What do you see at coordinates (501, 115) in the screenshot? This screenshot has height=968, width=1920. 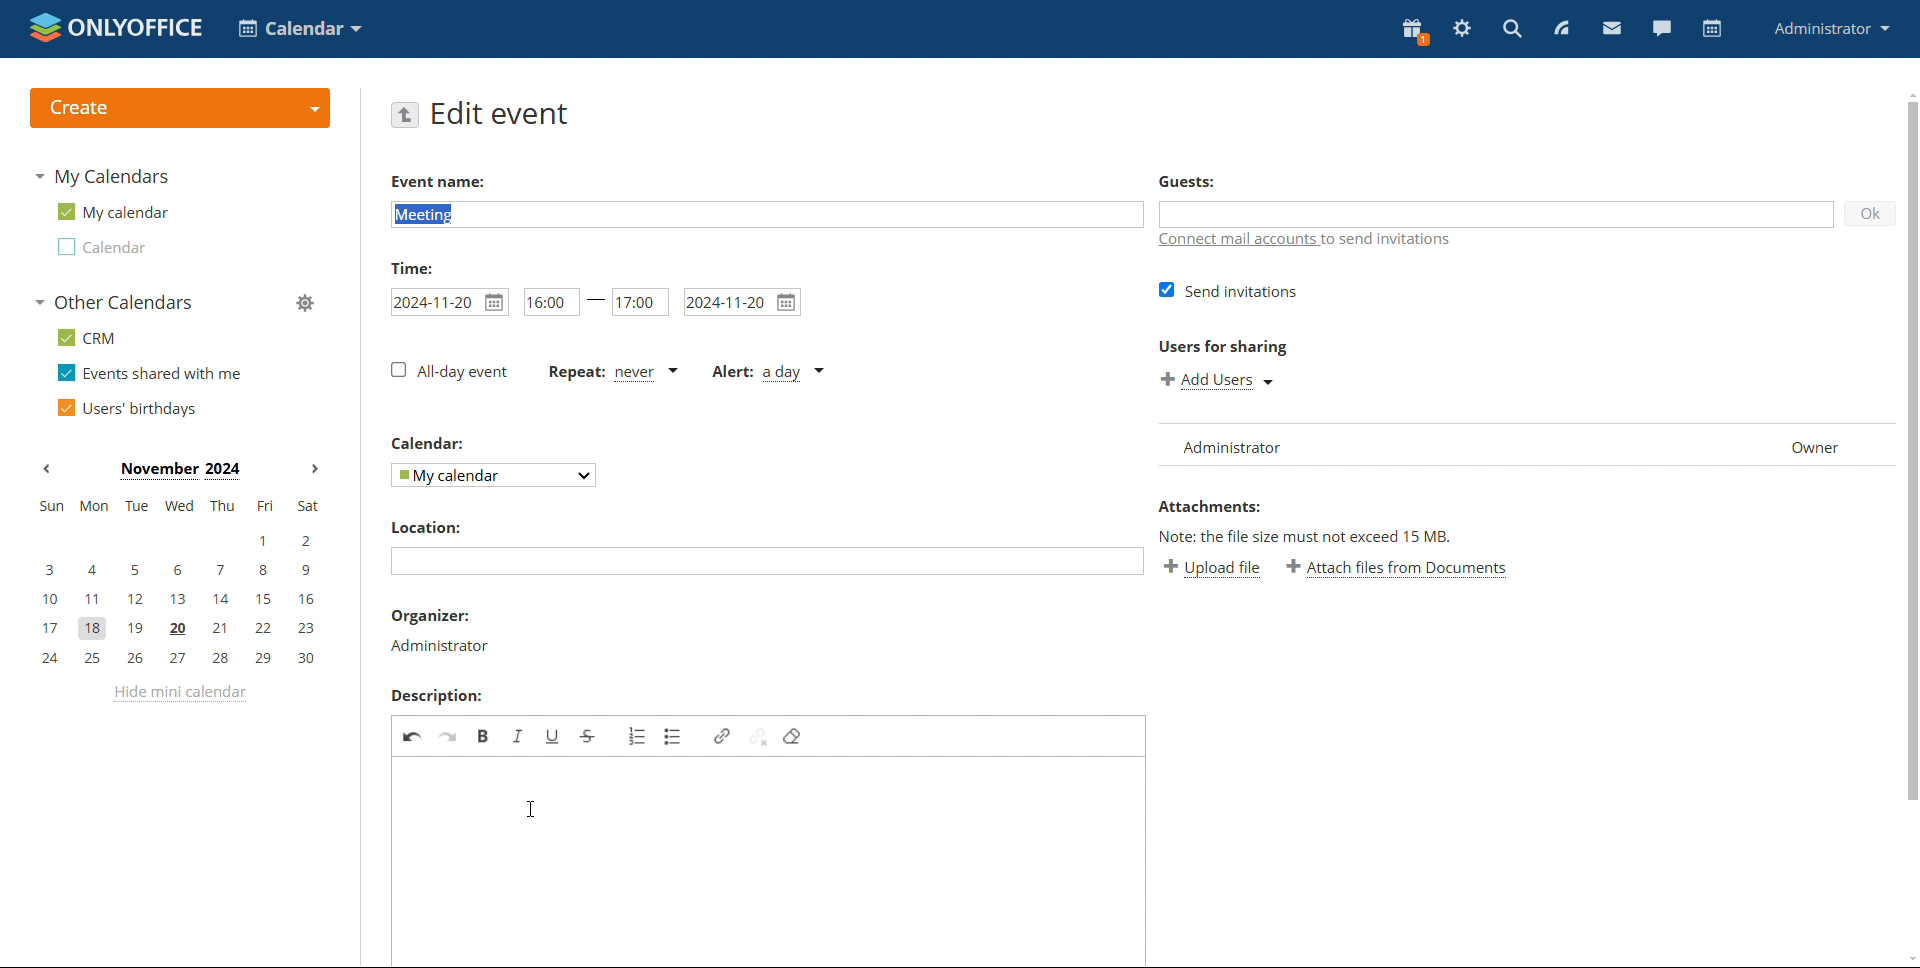 I see `edit event` at bounding box center [501, 115].